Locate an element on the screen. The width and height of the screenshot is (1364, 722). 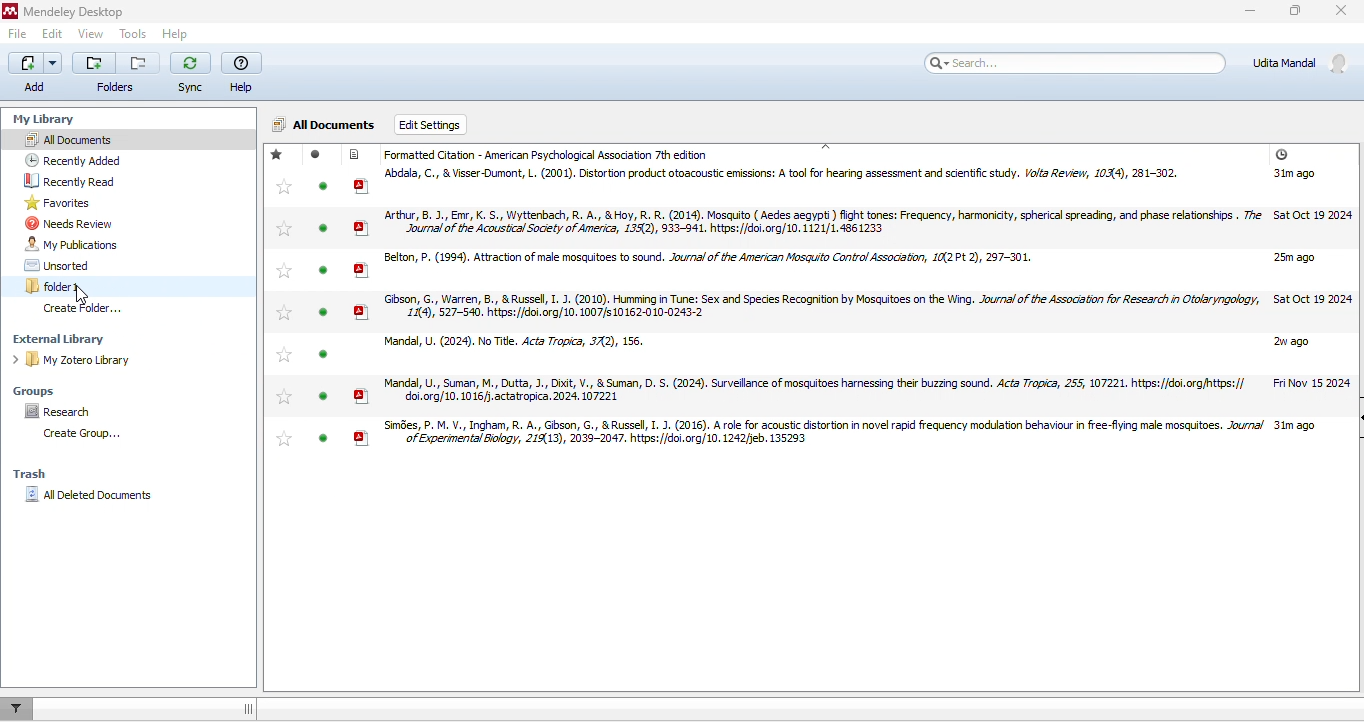
all documents is located at coordinates (315, 123).